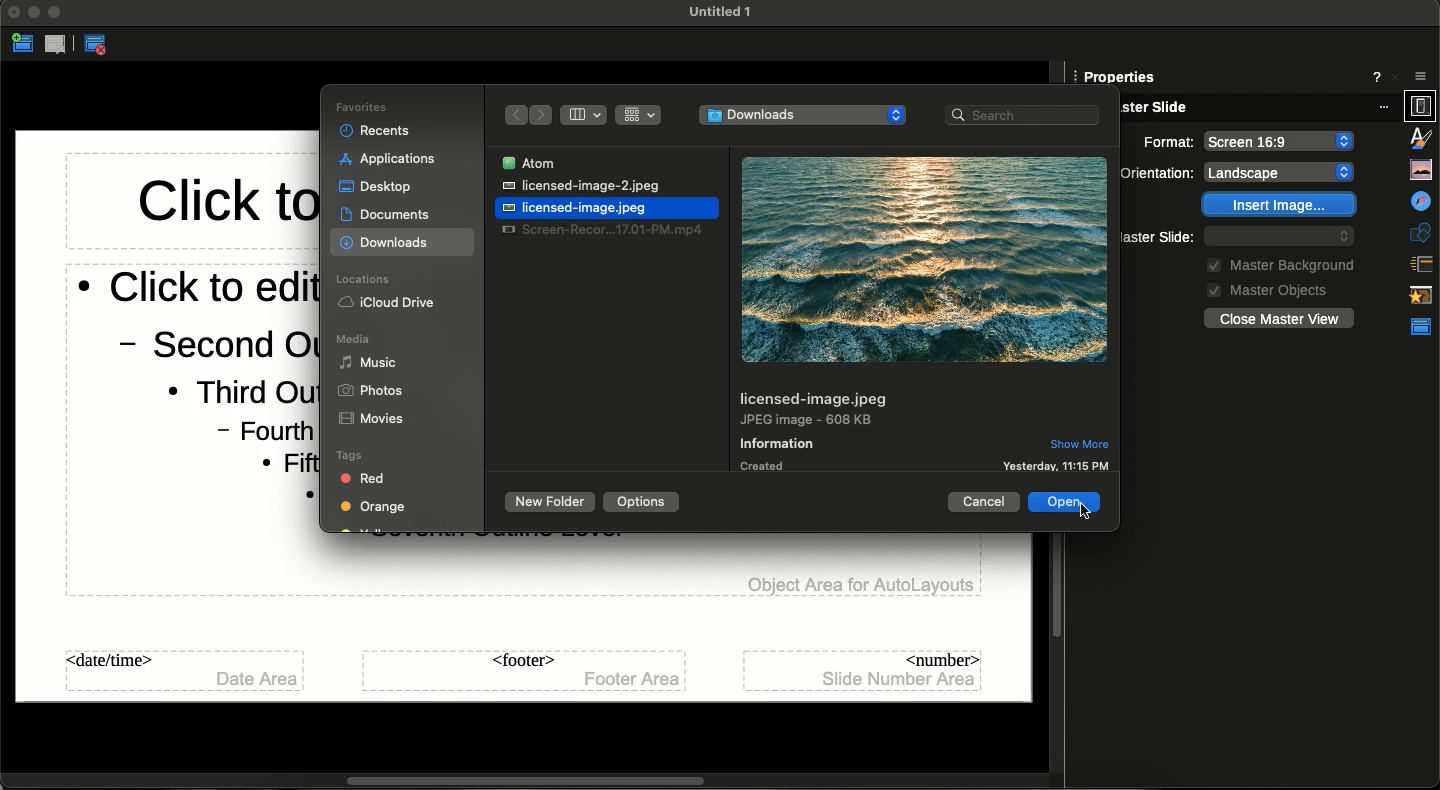 The height and width of the screenshot is (790, 1440). What do you see at coordinates (803, 114) in the screenshot?
I see `File address - downloads` at bounding box center [803, 114].